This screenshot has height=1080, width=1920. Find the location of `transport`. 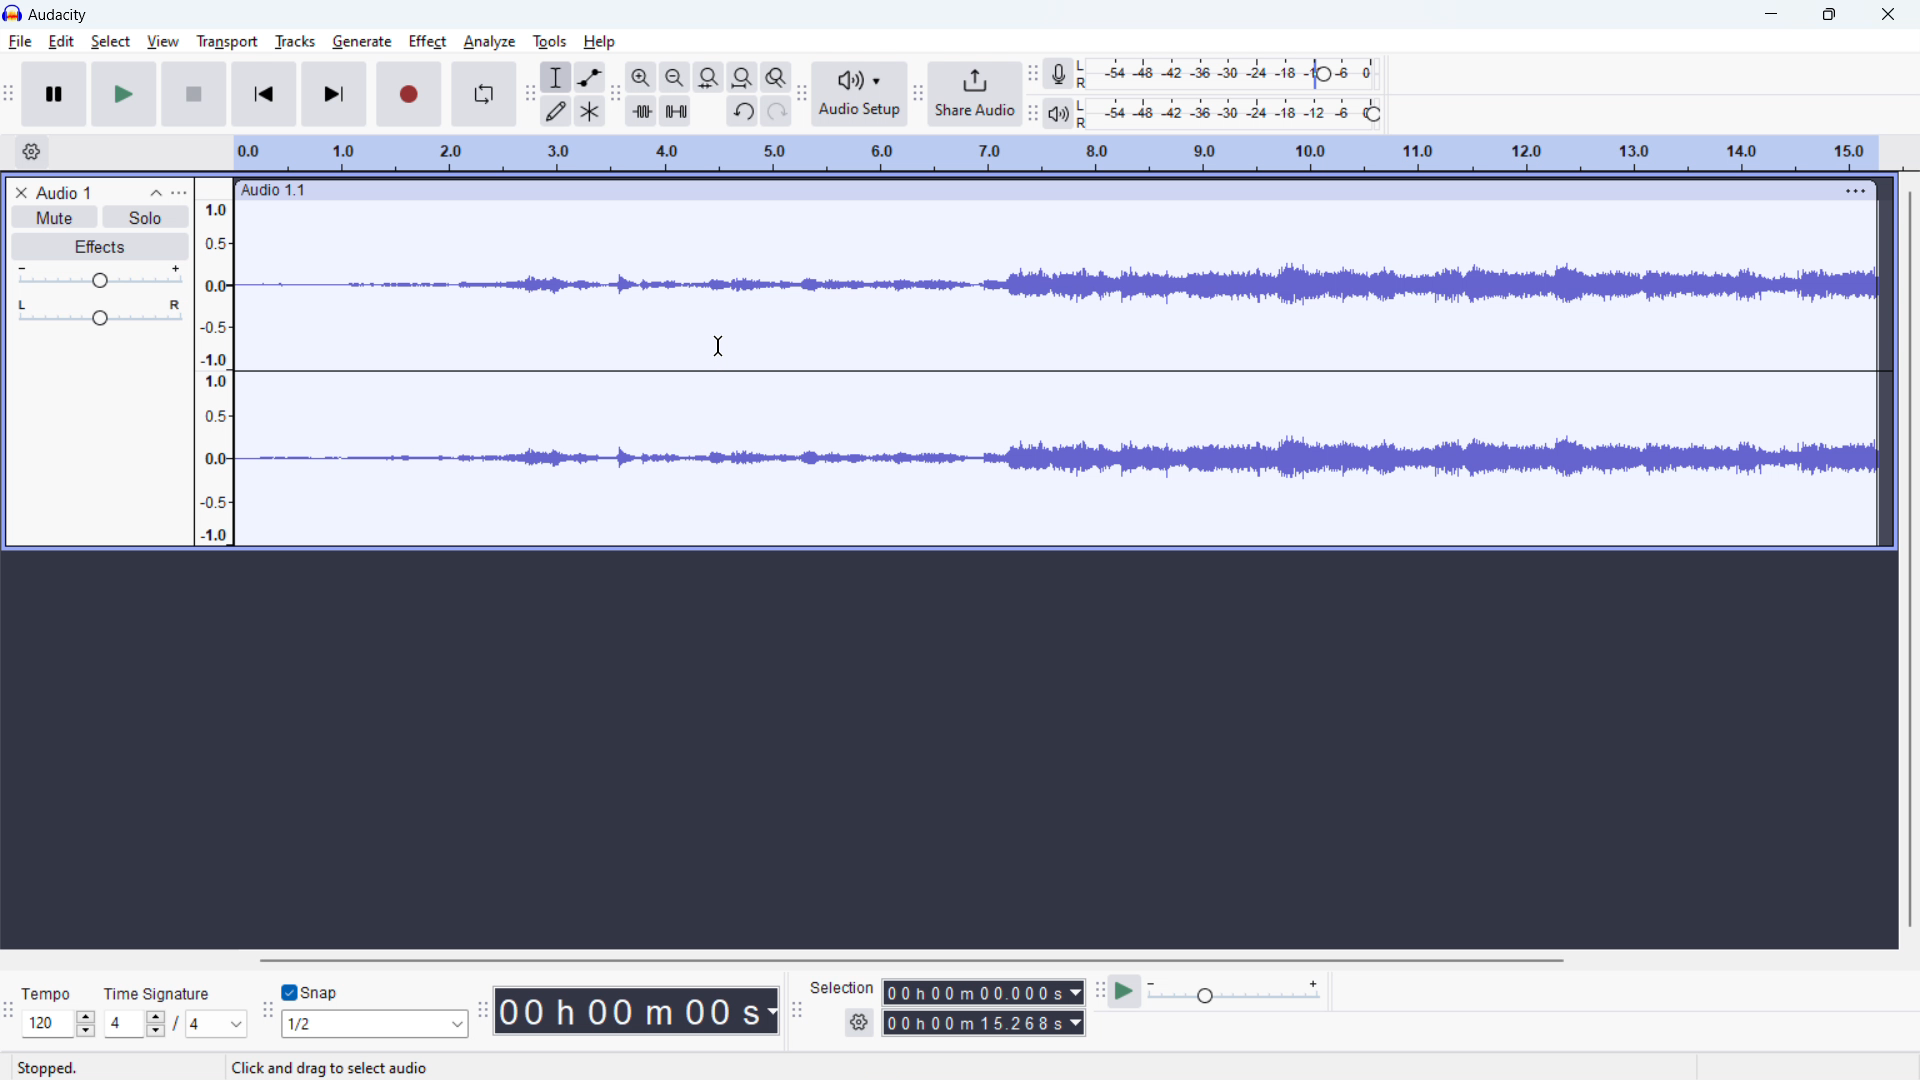

transport is located at coordinates (227, 43).